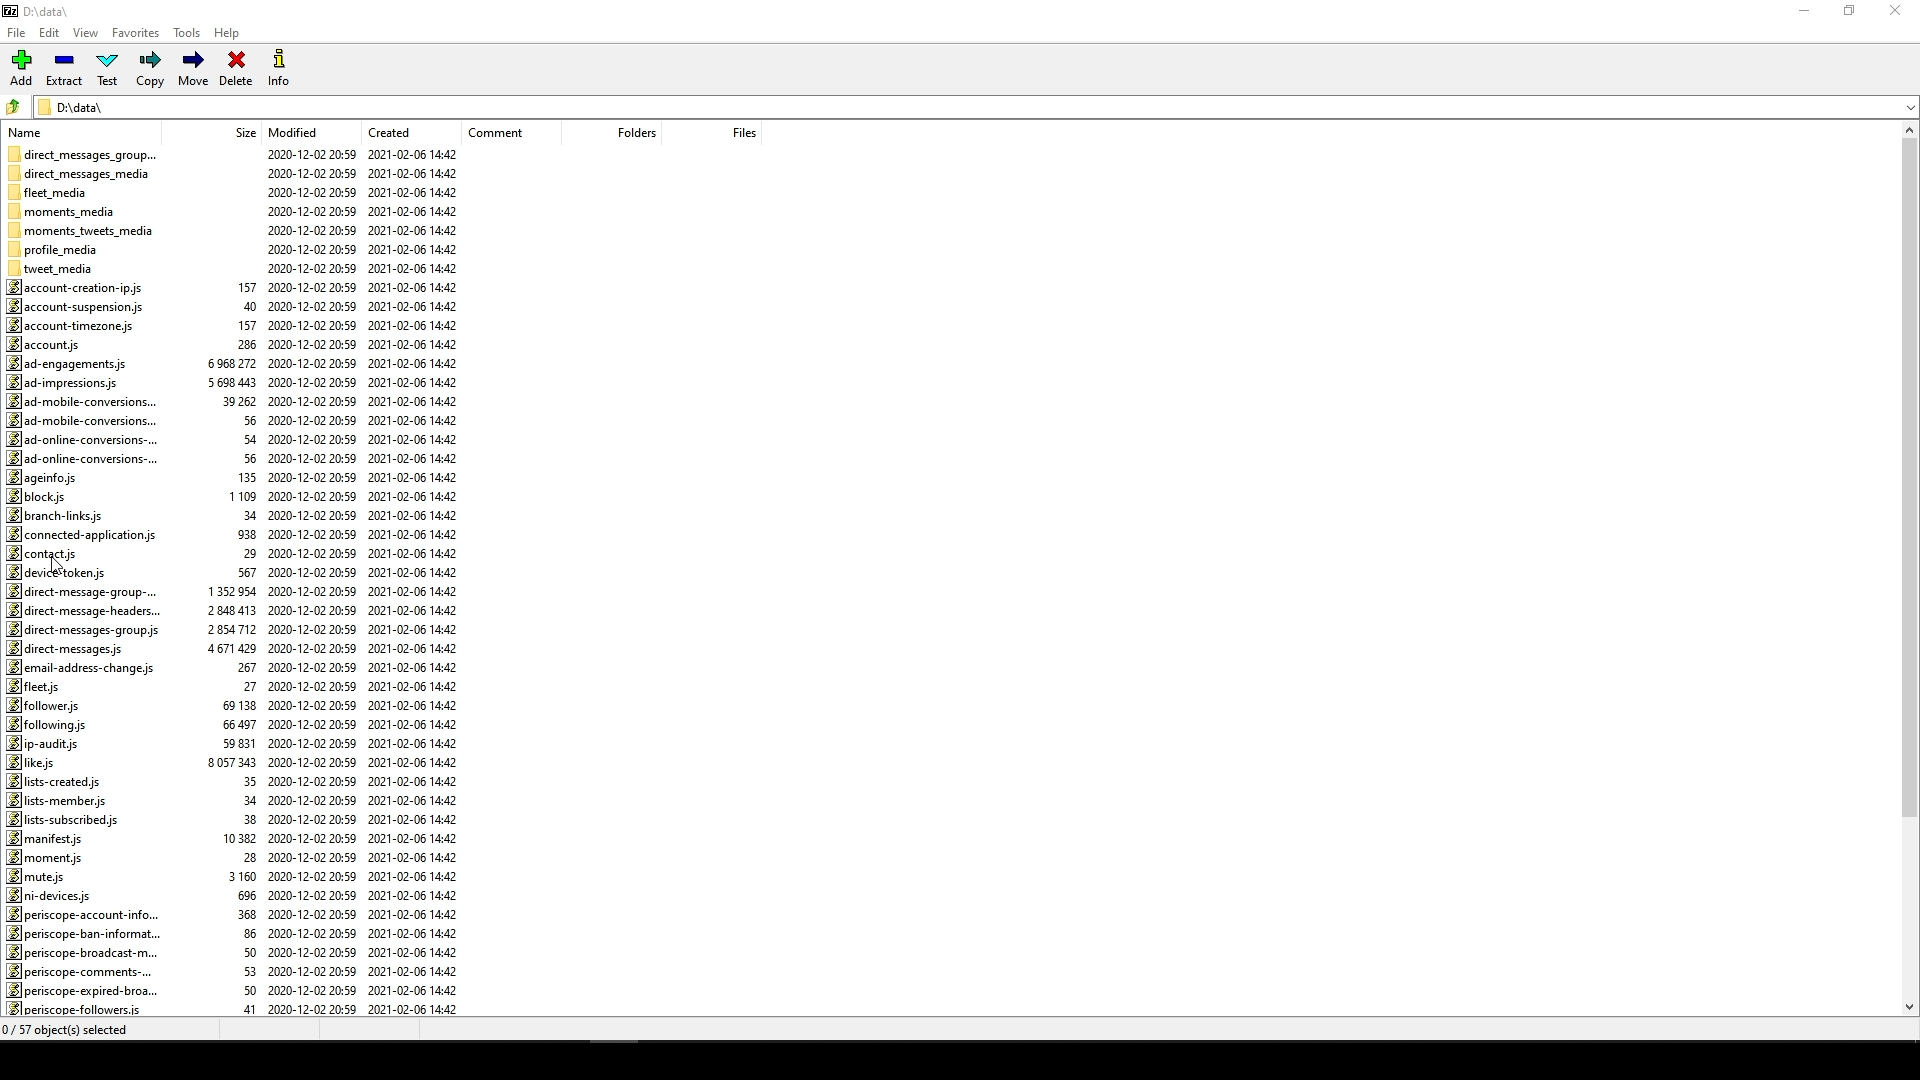 The width and height of the screenshot is (1920, 1080). Describe the element at coordinates (235, 631) in the screenshot. I see `size` at that location.